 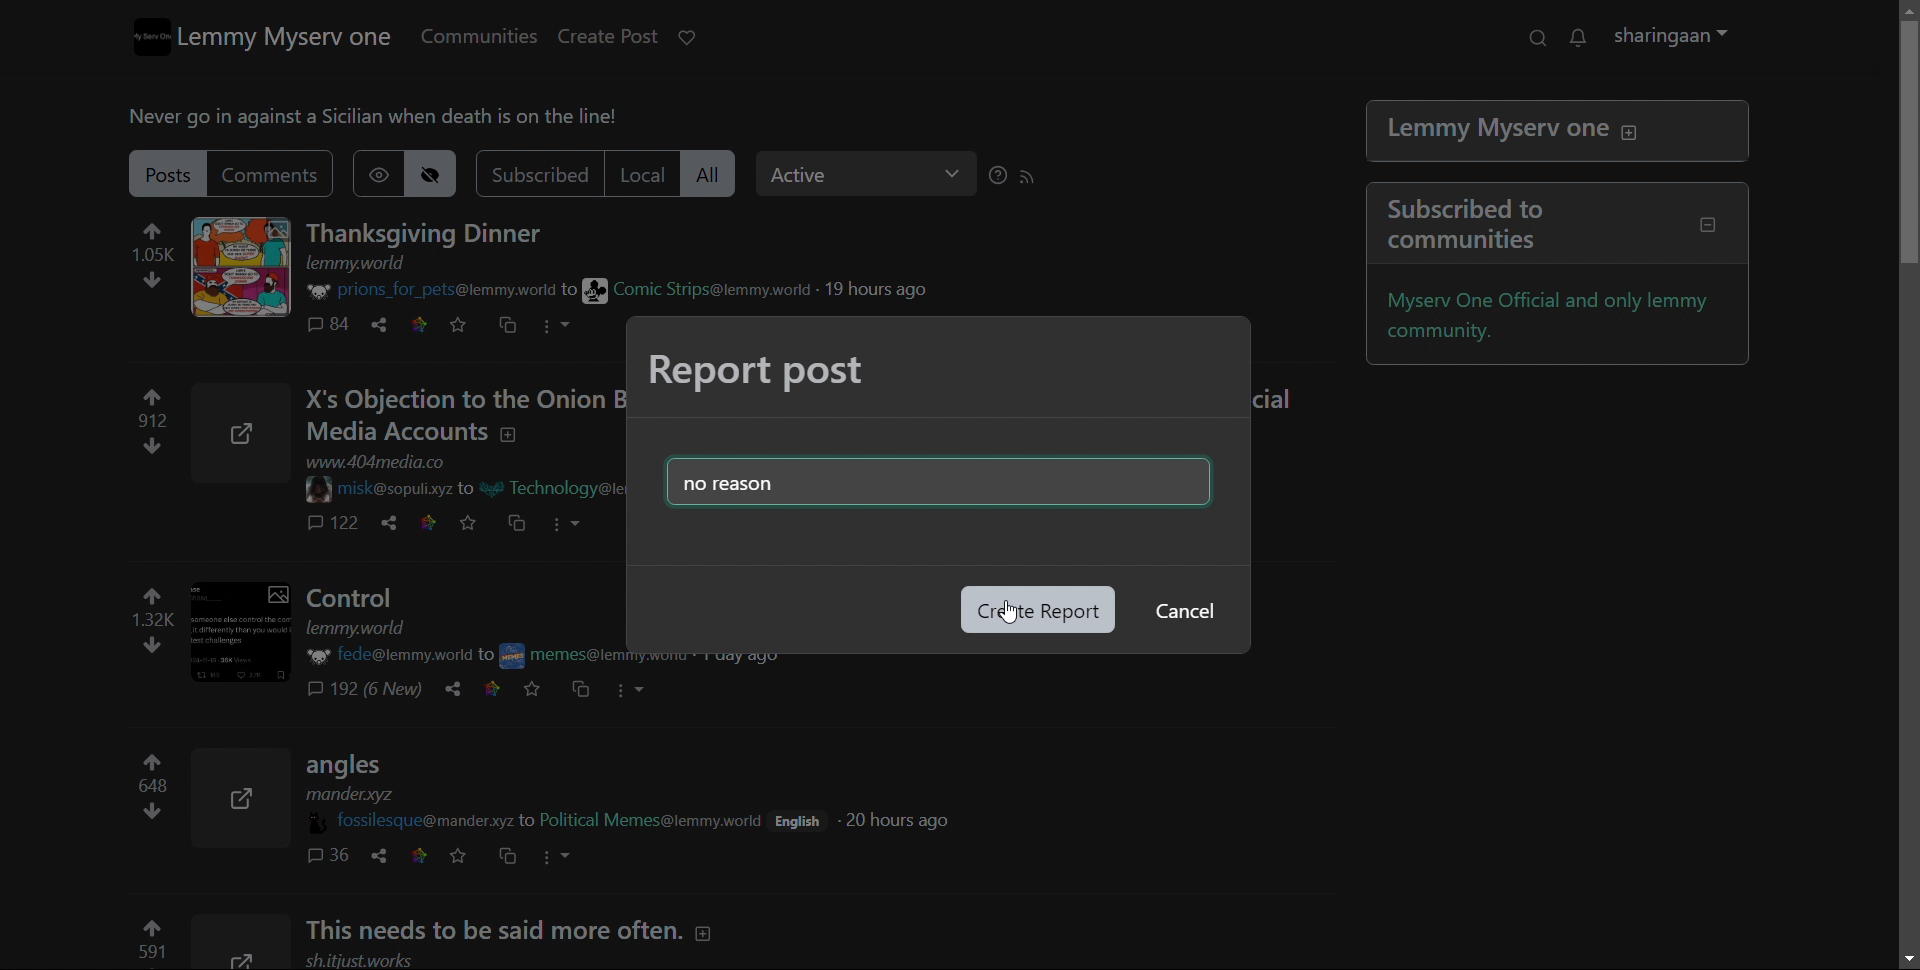 What do you see at coordinates (152, 793) in the screenshot?
I see `upvote and downvote` at bounding box center [152, 793].